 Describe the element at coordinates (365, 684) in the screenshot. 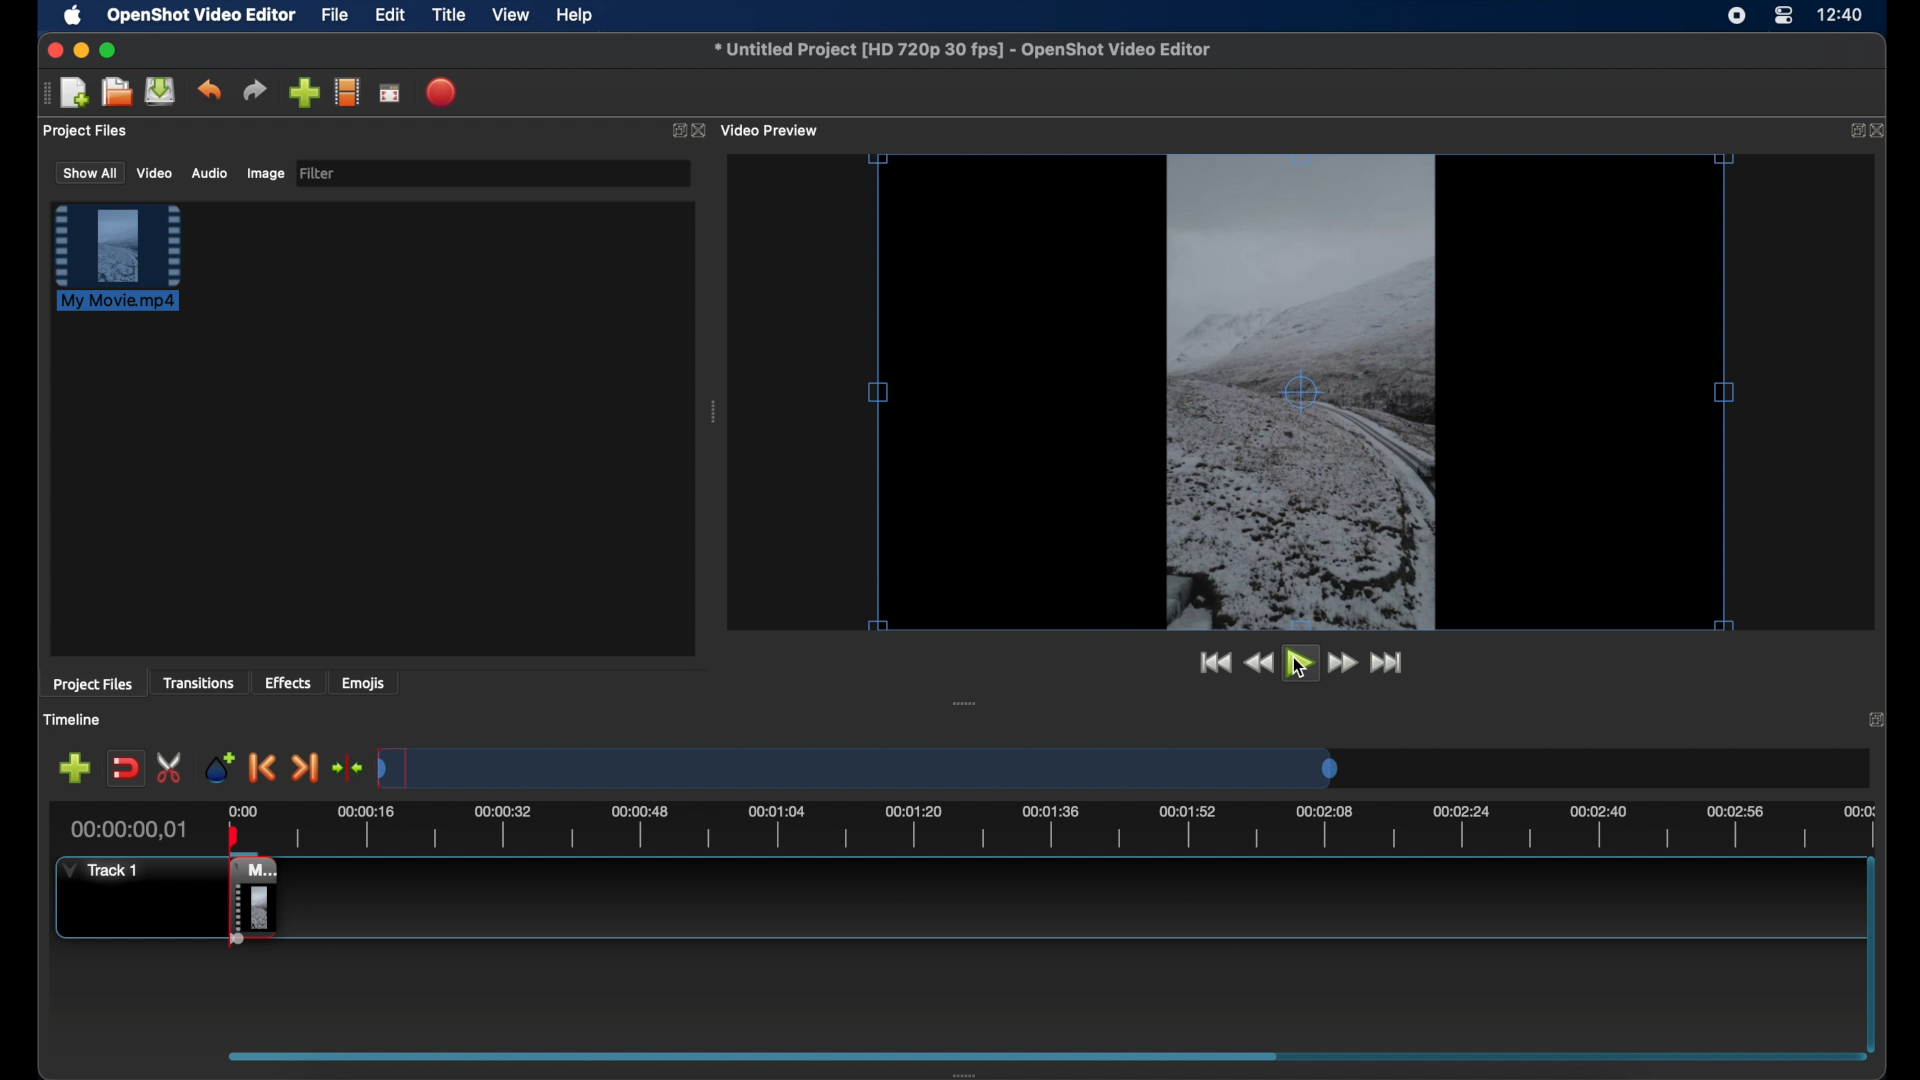

I see `emojis` at that location.